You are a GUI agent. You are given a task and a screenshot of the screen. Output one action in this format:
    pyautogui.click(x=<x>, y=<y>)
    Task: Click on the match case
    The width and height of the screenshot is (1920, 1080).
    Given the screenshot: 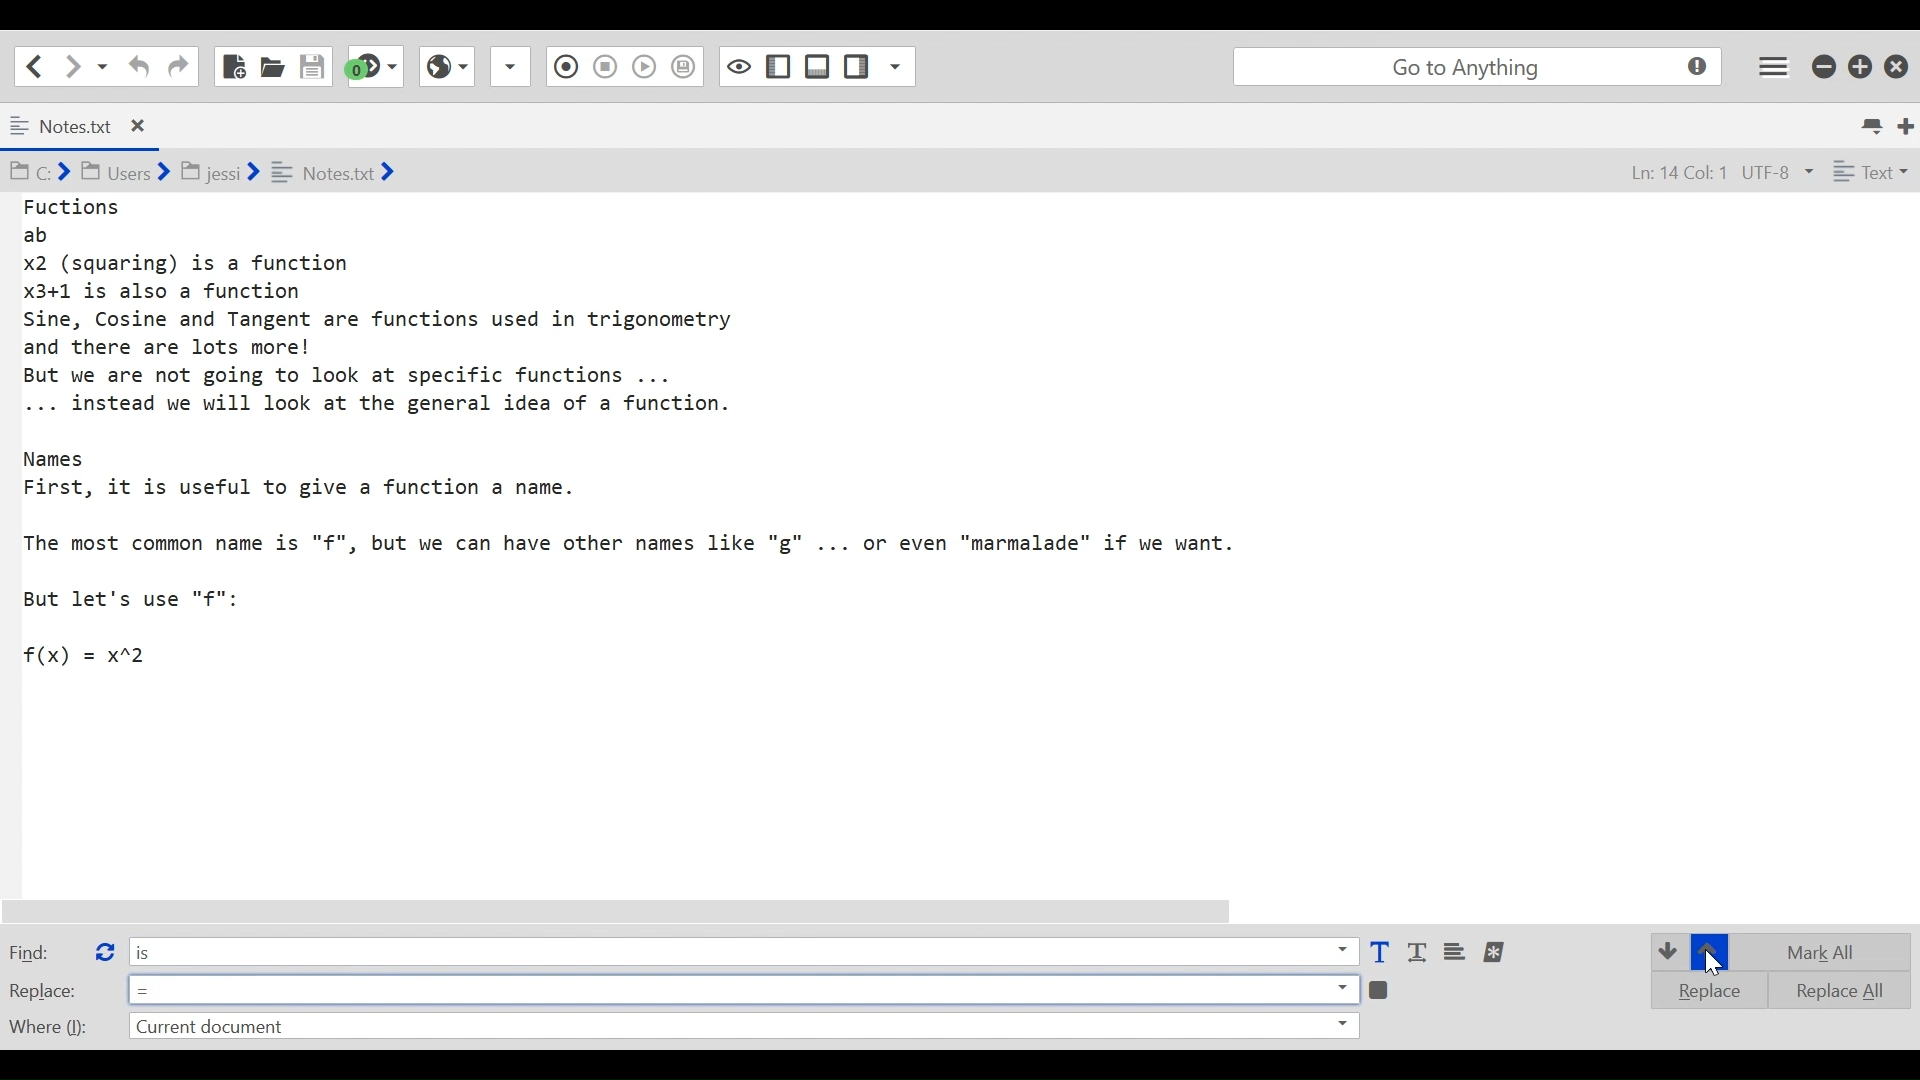 What is the action you would take?
    pyautogui.click(x=1379, y=953)
    